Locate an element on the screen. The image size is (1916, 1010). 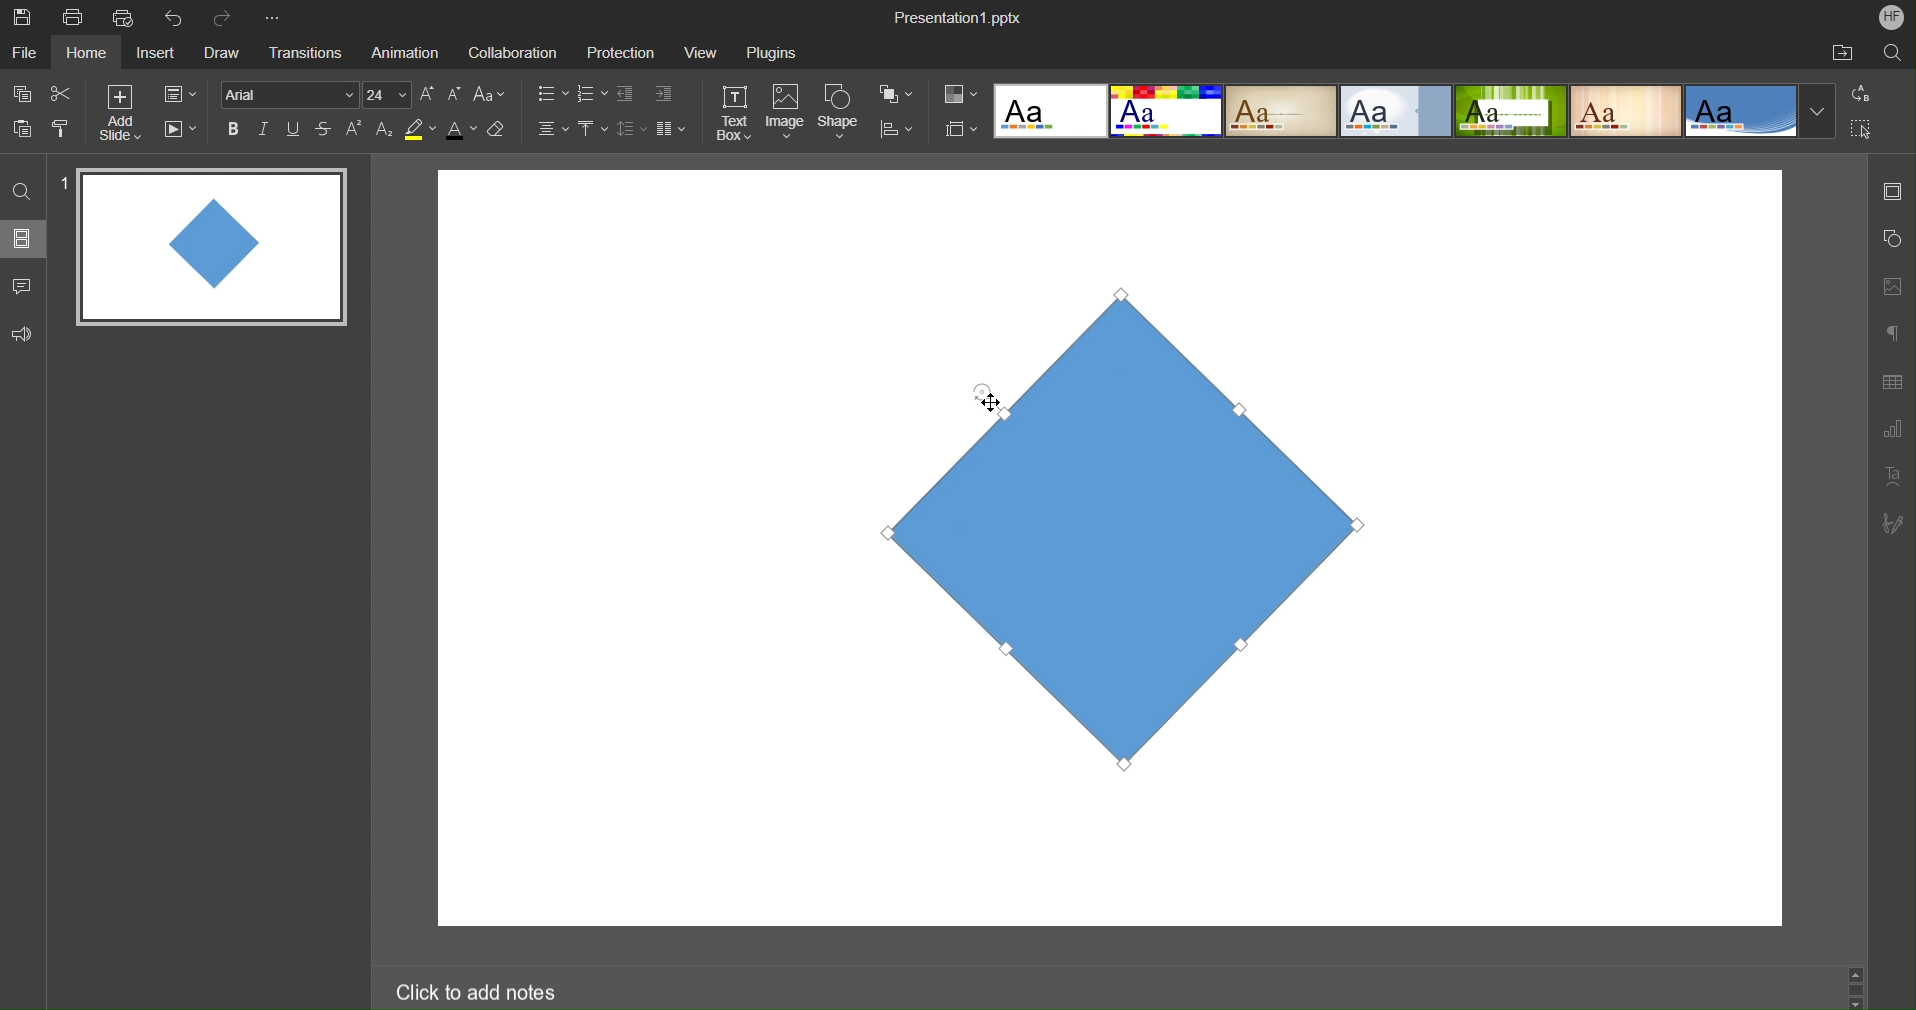
Plugins is located at coordinates (770, 49).